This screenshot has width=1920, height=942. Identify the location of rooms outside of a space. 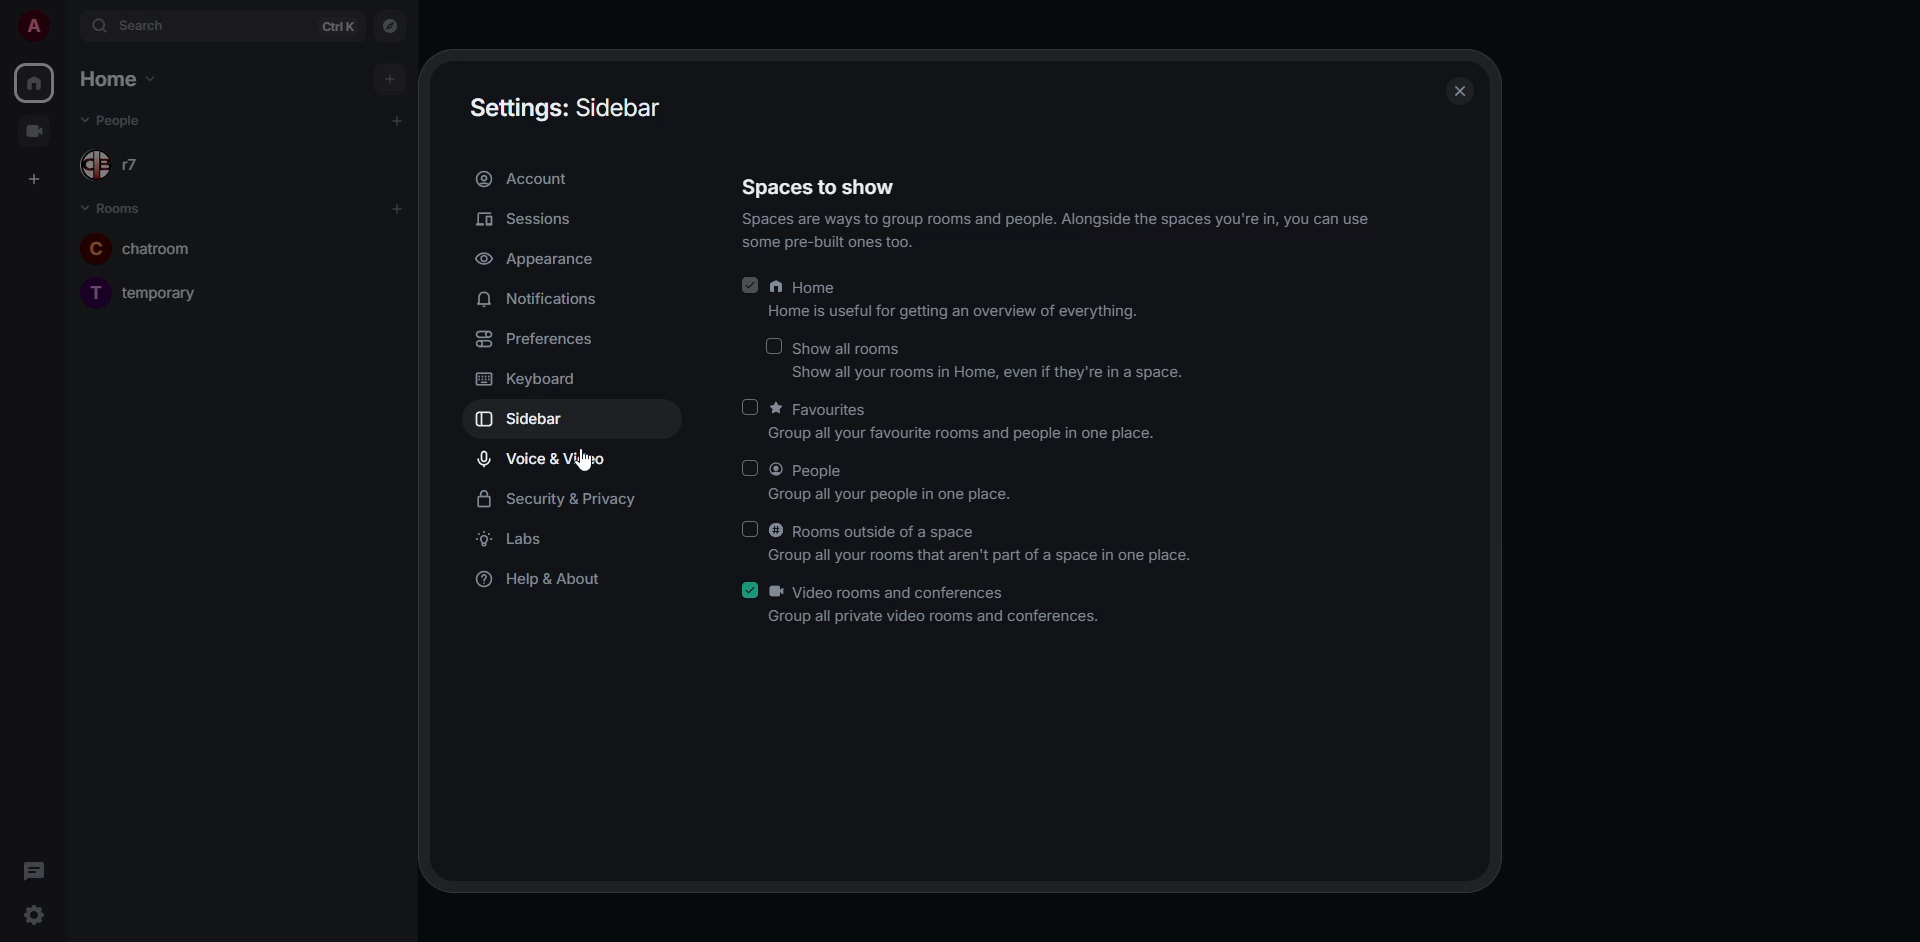
(981, 542).